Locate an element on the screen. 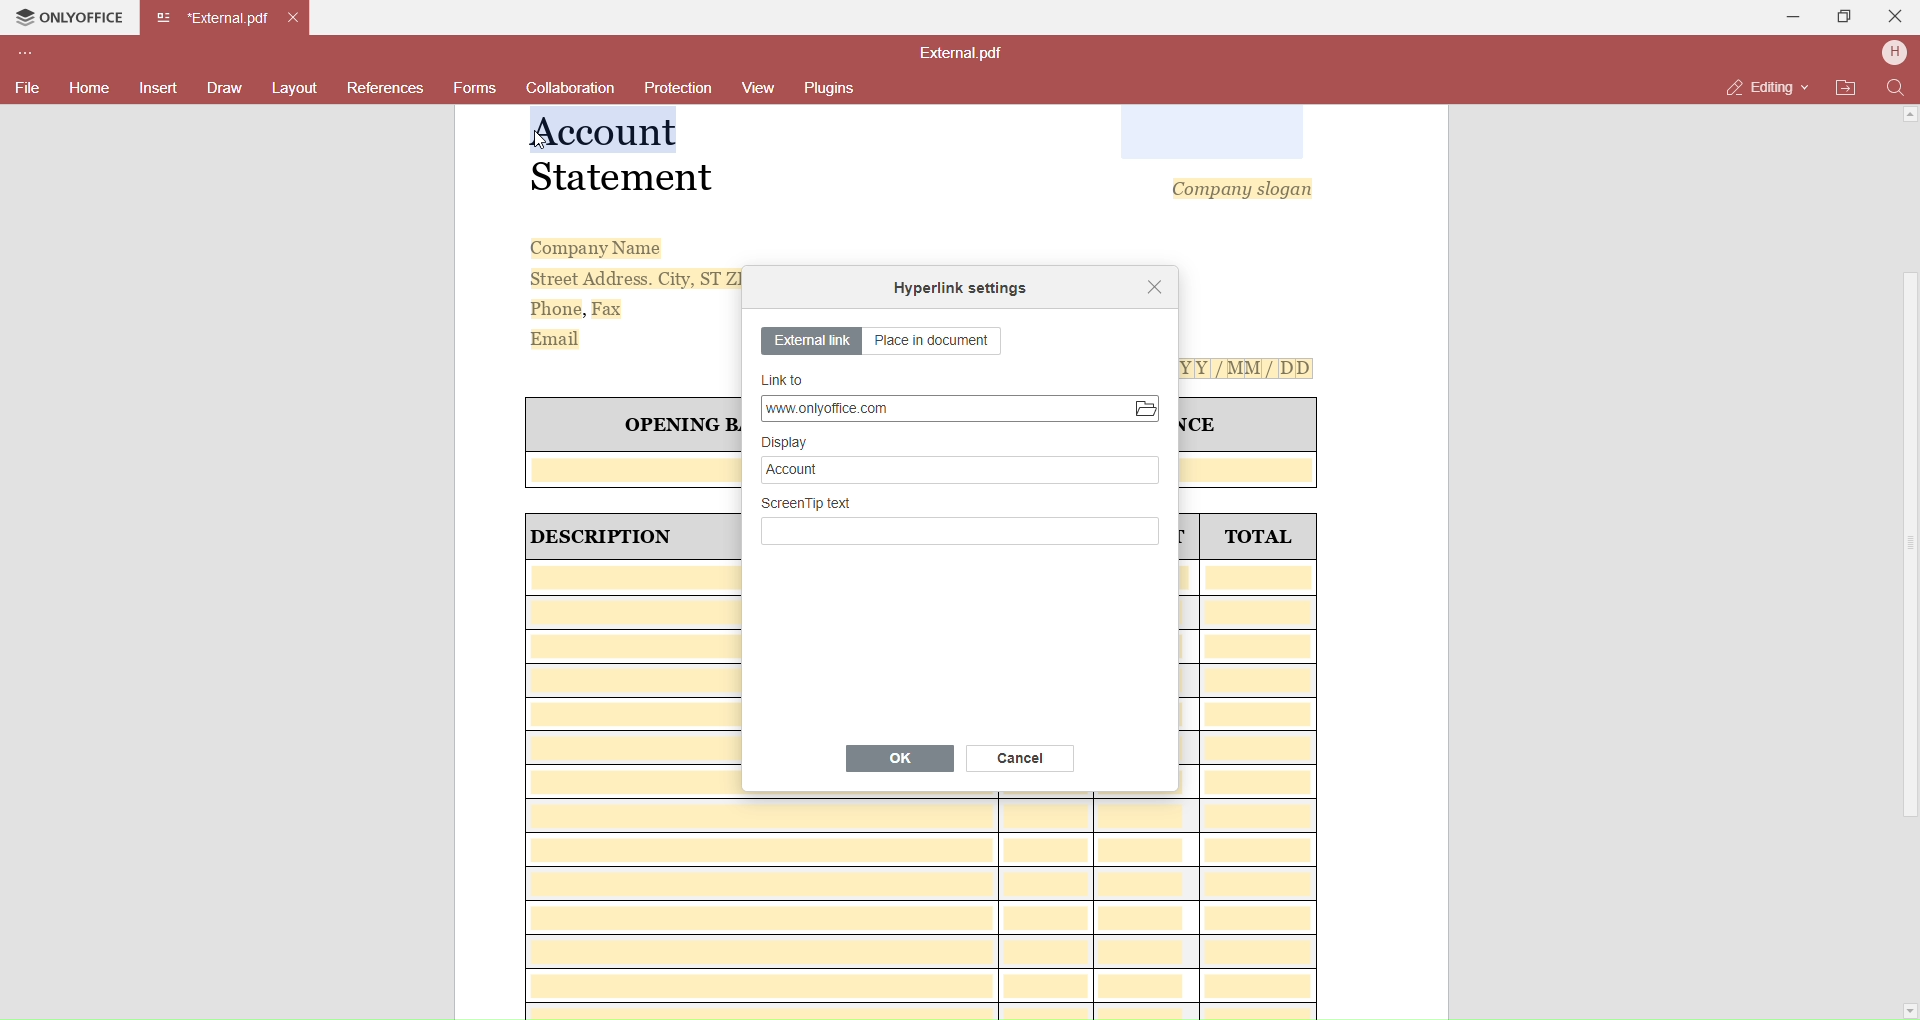 Image resolution: width=1920 pixels, height=1020 pixels. Street Address. City, ST ZI is located at coordinates (636, 279).